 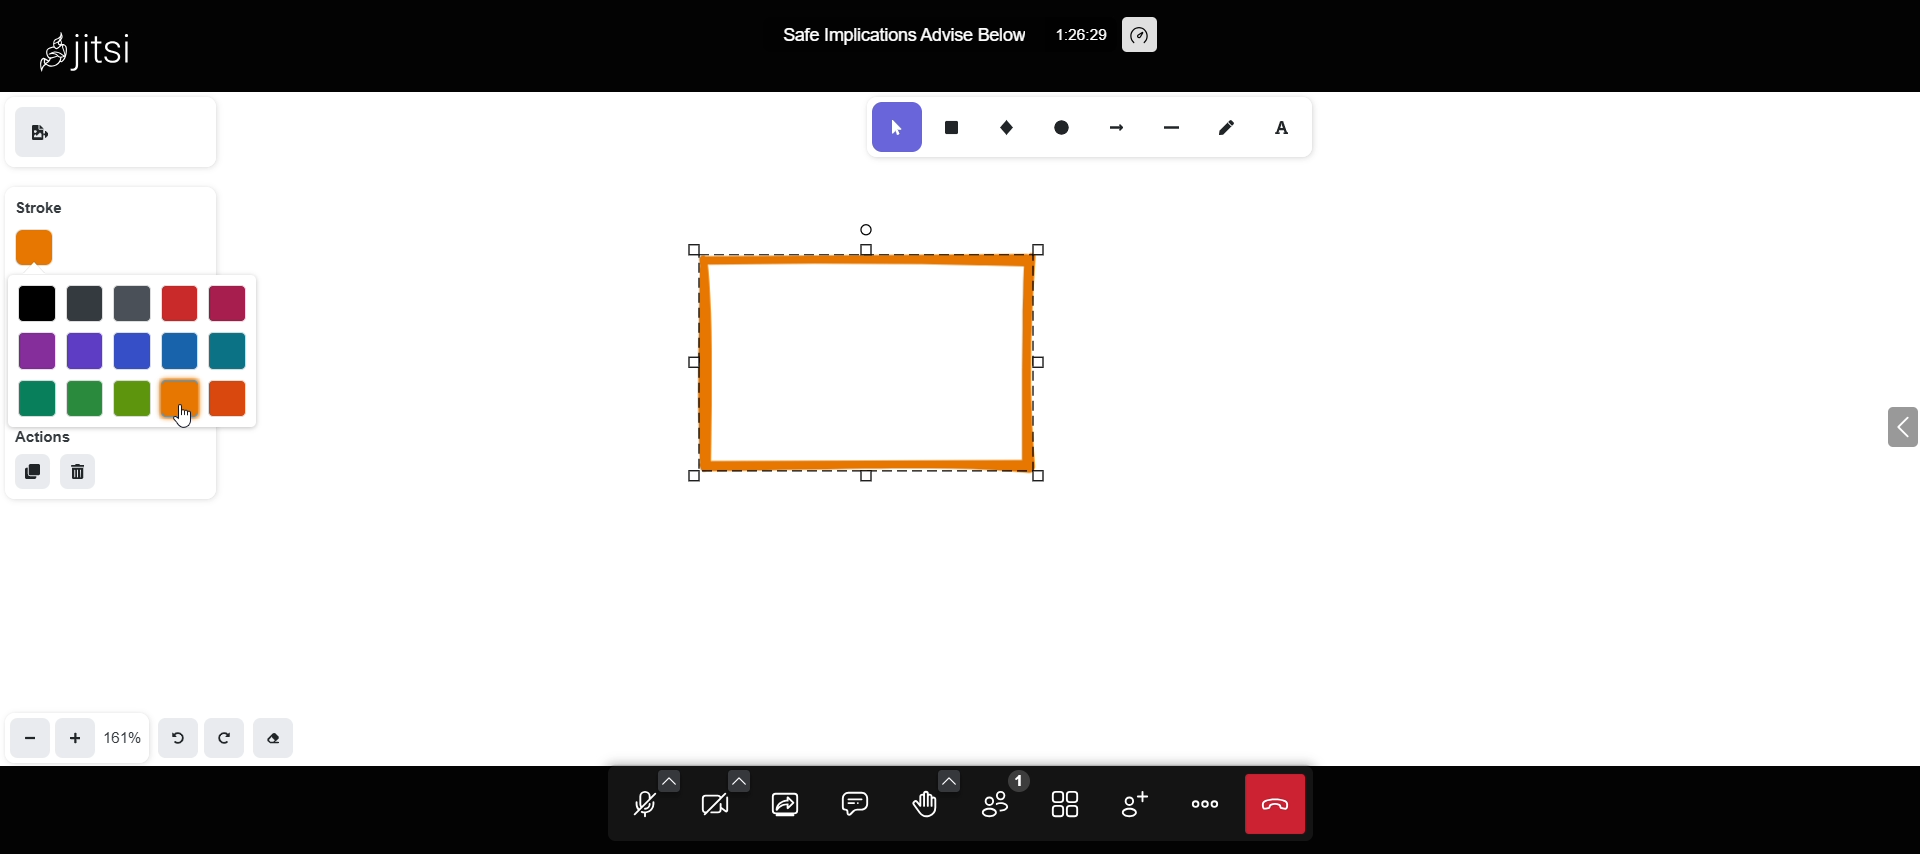 What do you see at coordinates (1057, 124) in the screenshot?
I see `ellipse` at bounding box center [1057, 124].